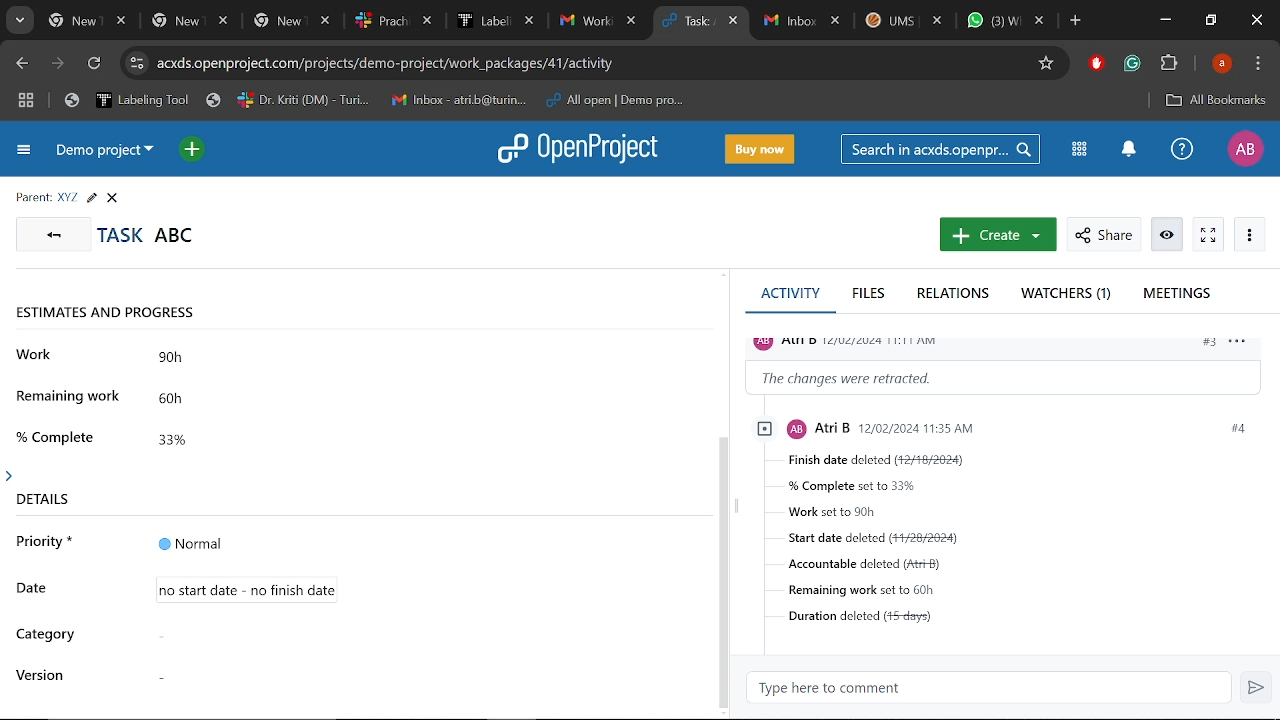 The width and height of the screenshot is (1280, 720). Describe the element at coordinates (59, 435) in the screenshot. I see `% complete` at that location.